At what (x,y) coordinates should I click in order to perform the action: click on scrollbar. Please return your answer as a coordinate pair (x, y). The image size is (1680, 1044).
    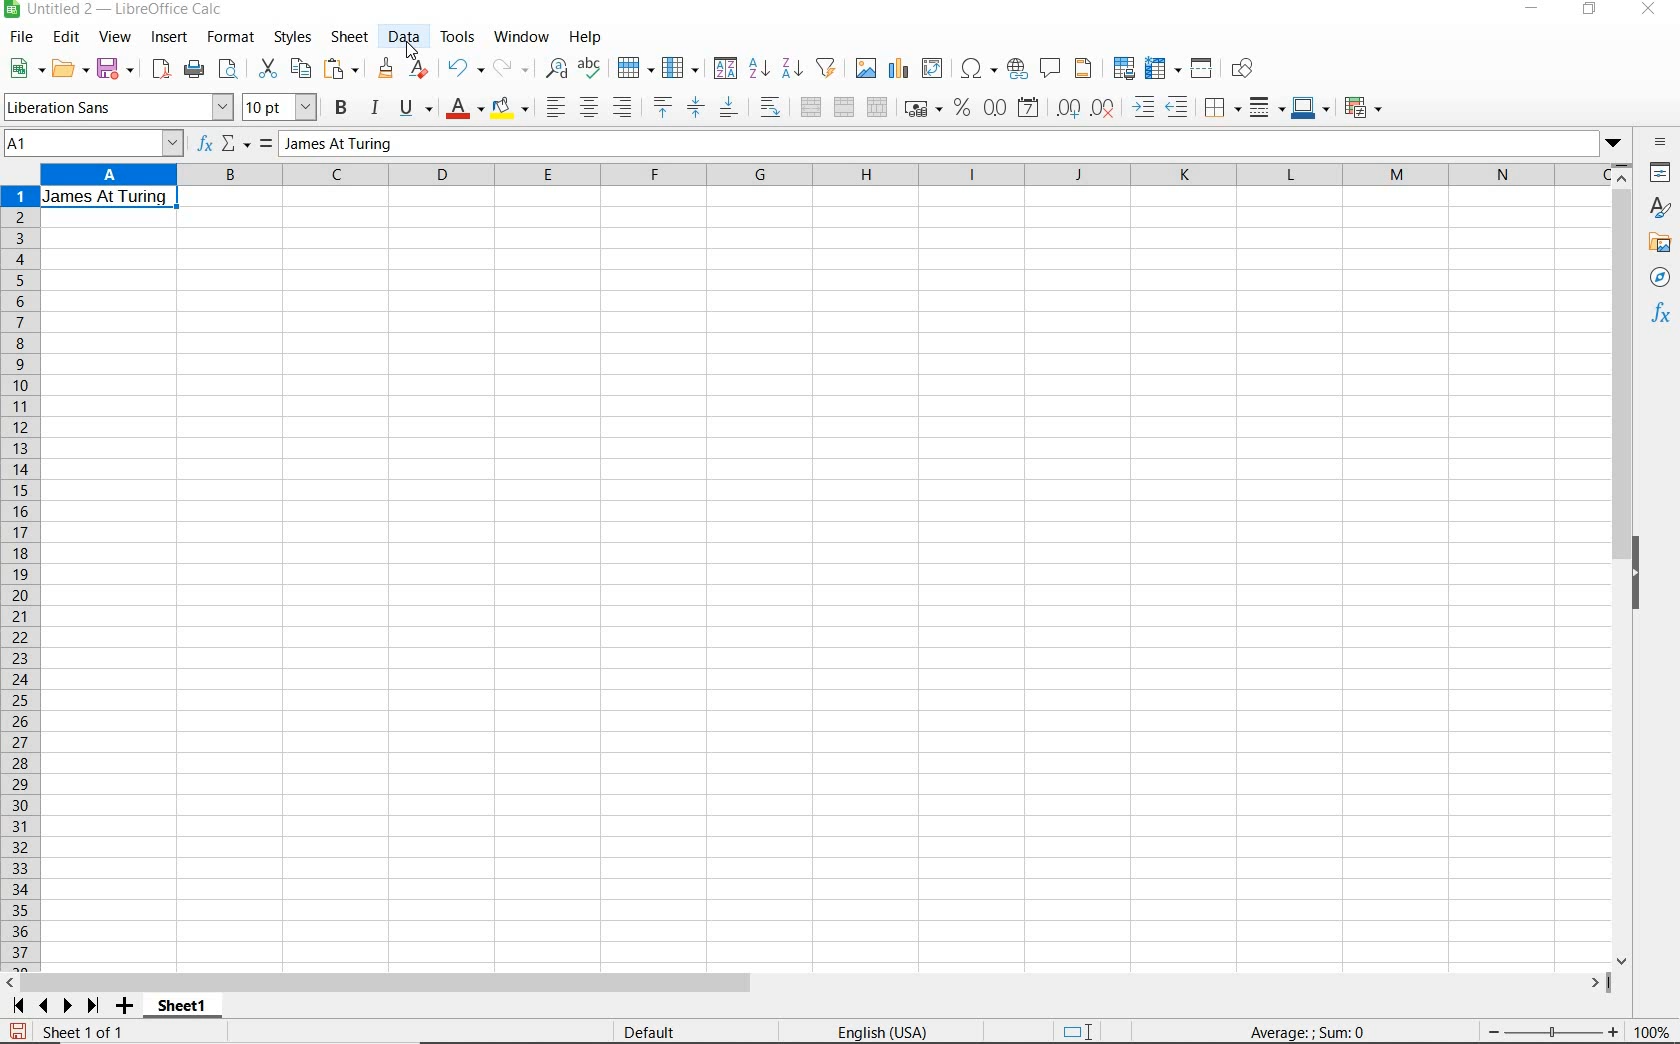
    Looking at the image, I should click on (809, 984).